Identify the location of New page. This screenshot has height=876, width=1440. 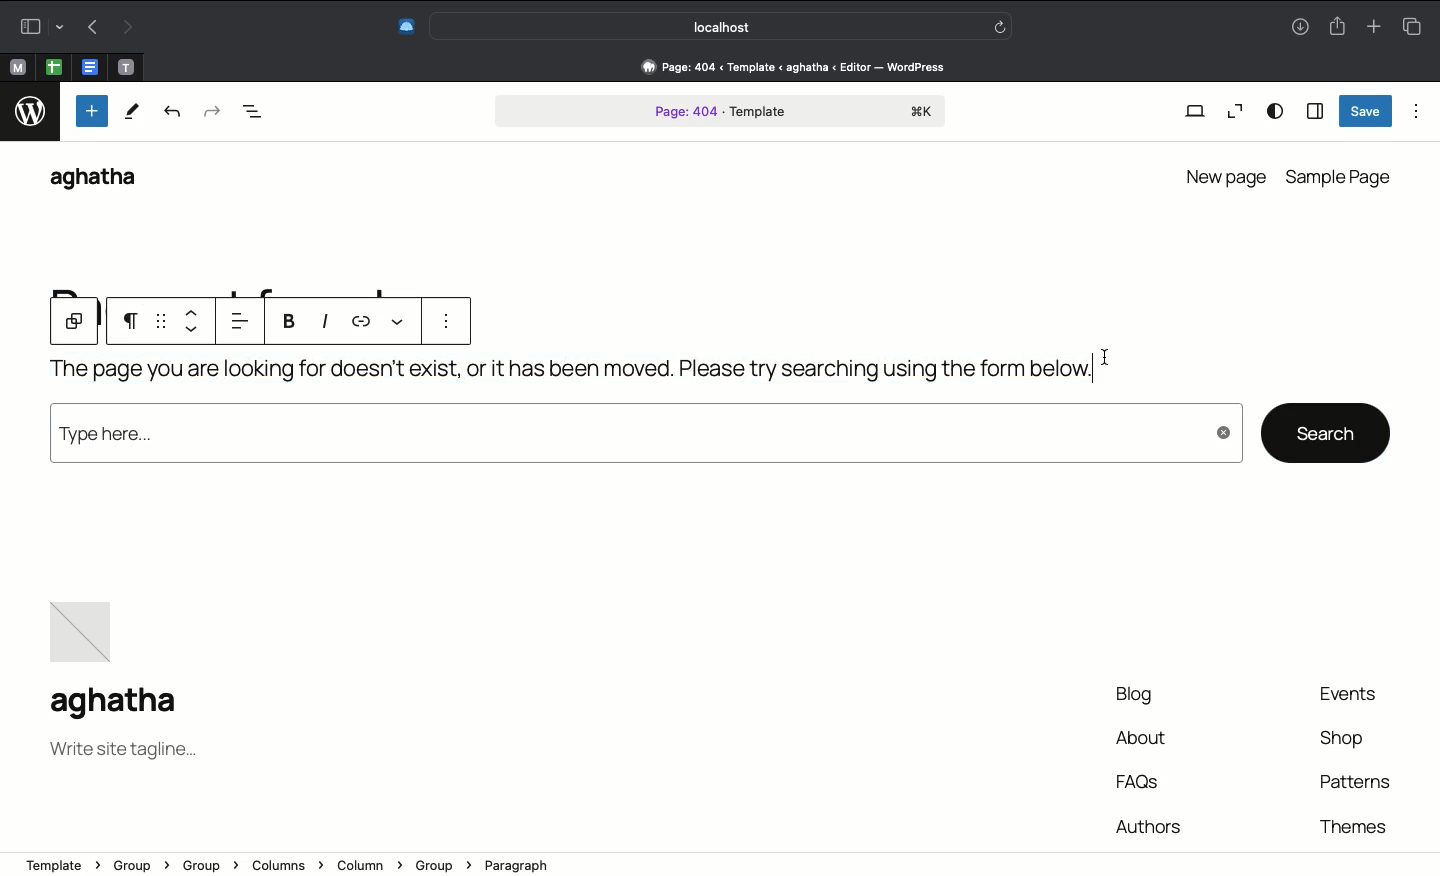
(1223, 174).